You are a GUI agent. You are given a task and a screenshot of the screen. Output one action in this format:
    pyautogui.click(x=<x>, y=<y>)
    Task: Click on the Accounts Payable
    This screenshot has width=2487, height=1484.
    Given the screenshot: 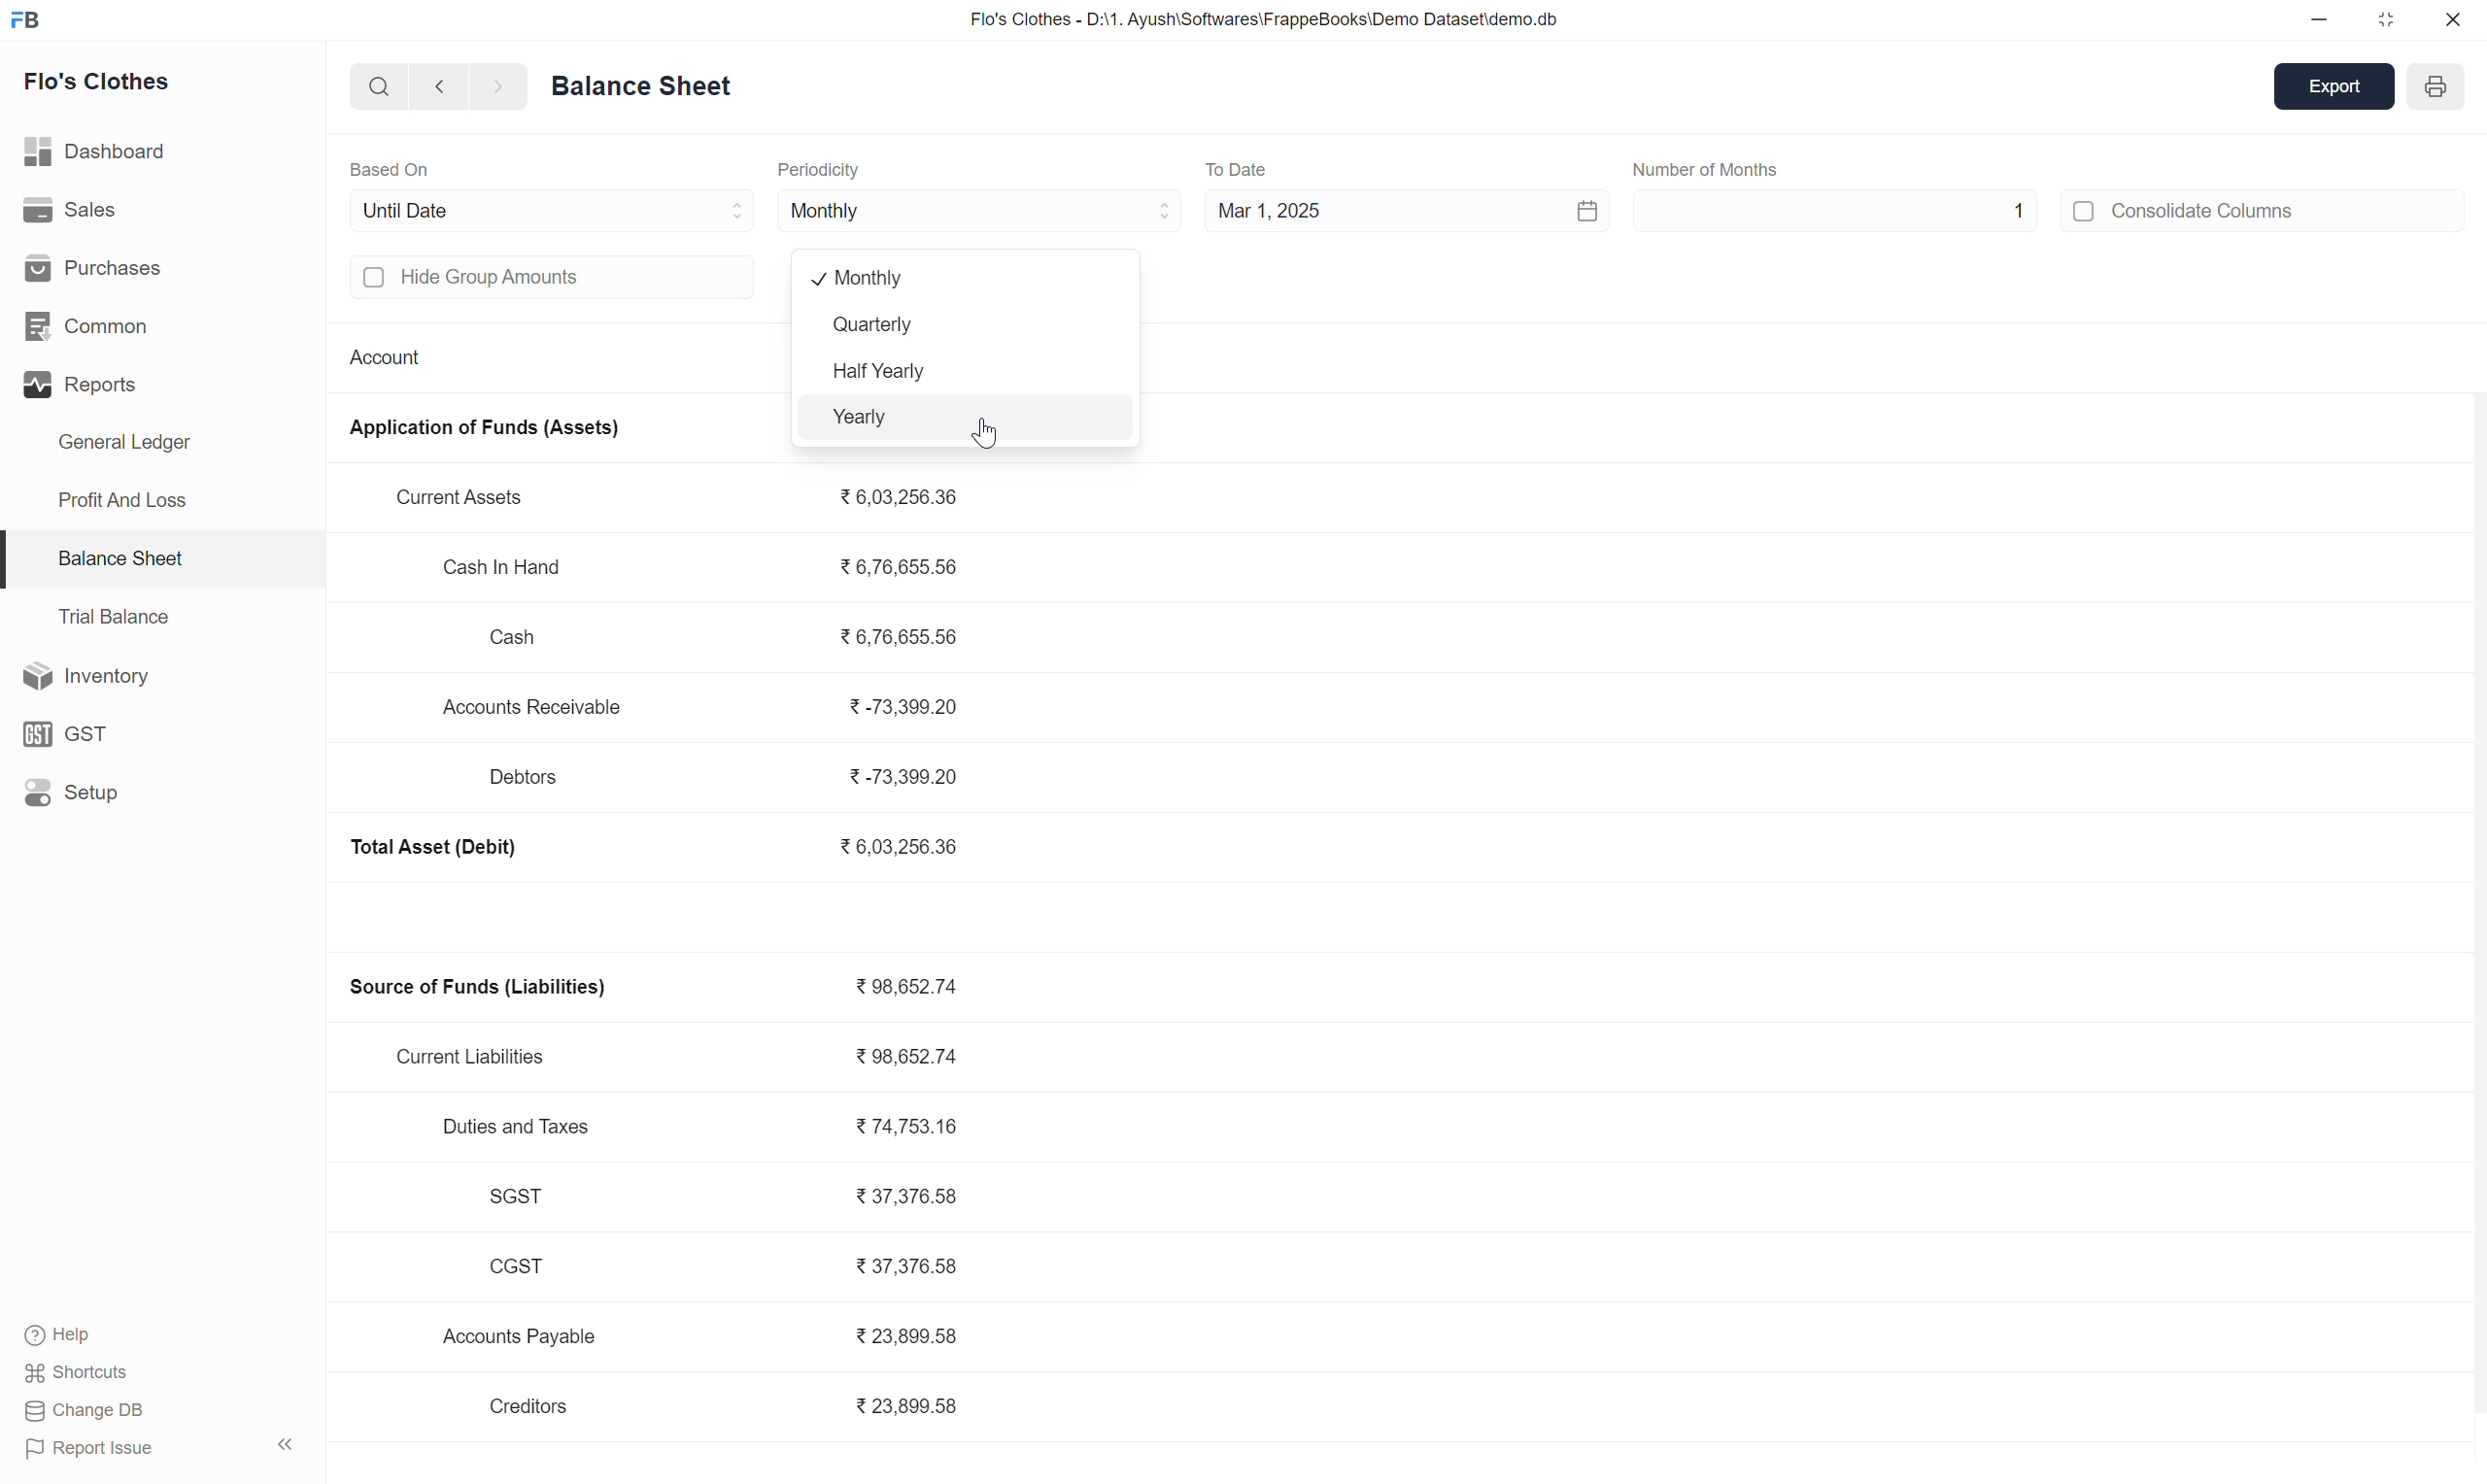 What is the action you would take?
    pyautogui.click(x=536, y=1335)
    